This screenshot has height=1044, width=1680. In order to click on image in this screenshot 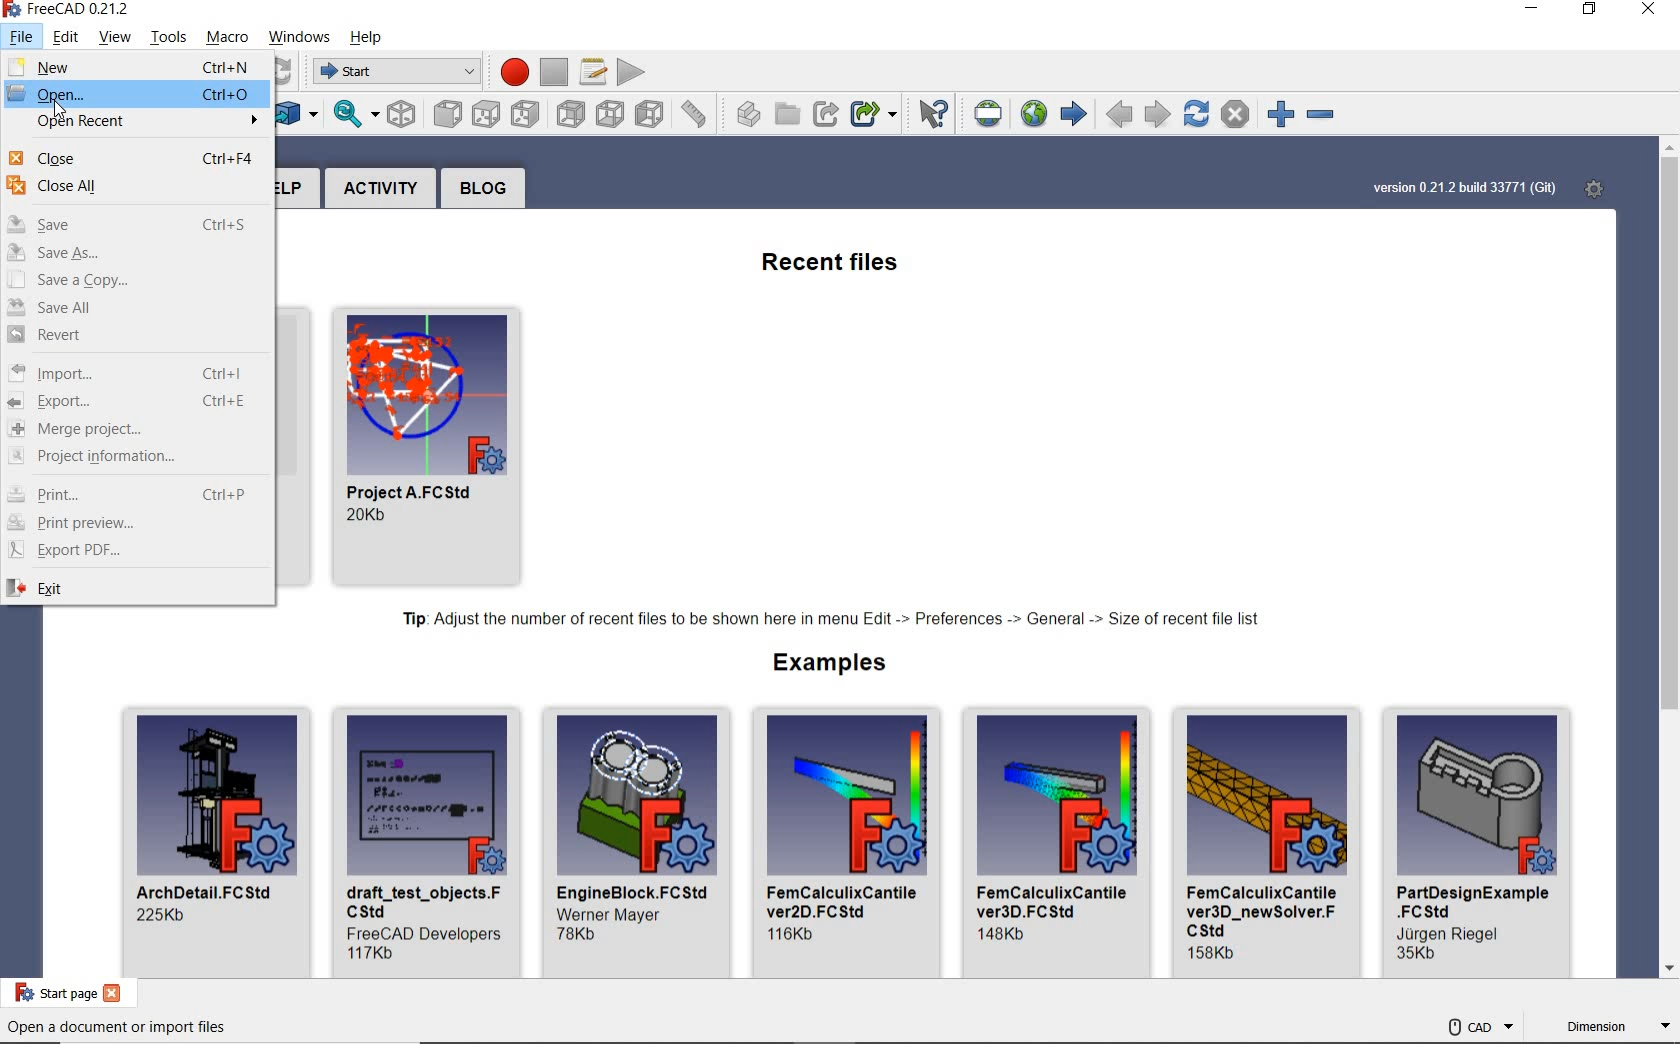, I will do `click(217, 796)`.